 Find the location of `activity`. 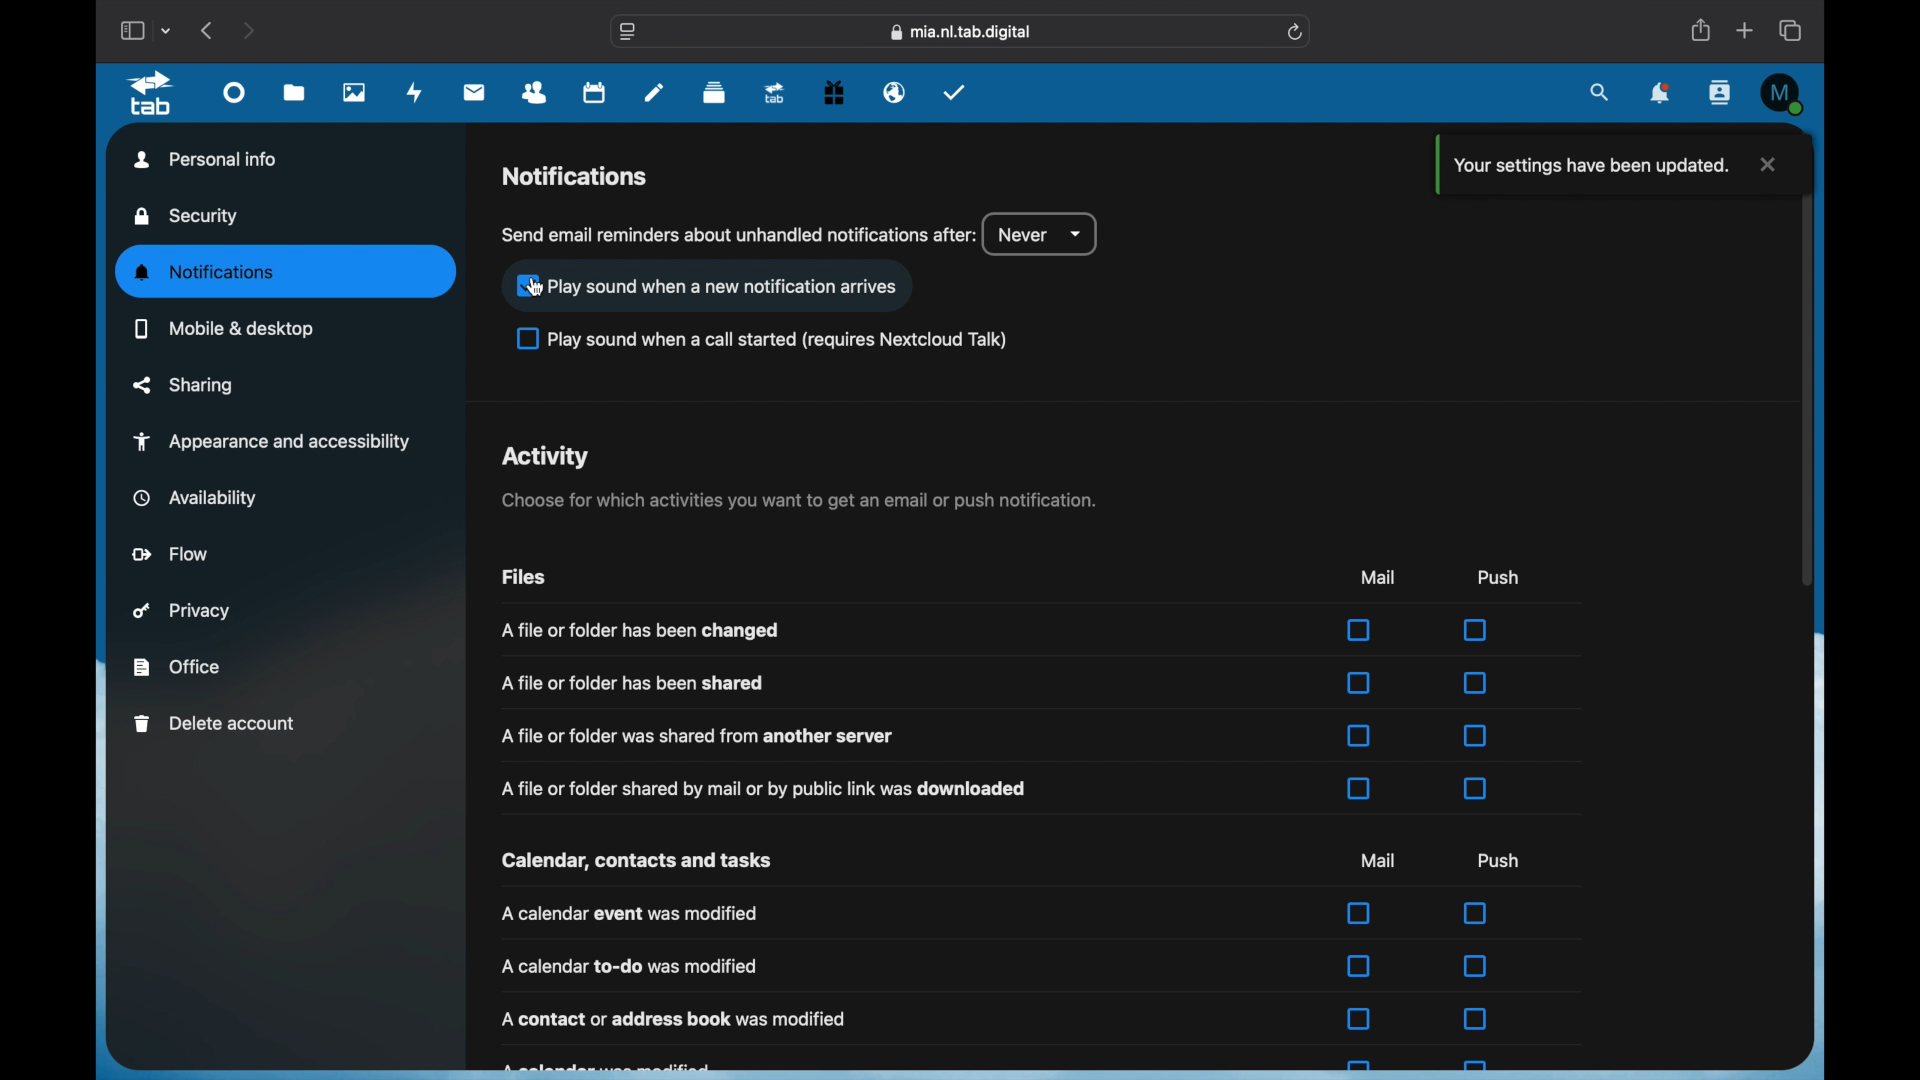

activity is located at coordinates (547, 457).